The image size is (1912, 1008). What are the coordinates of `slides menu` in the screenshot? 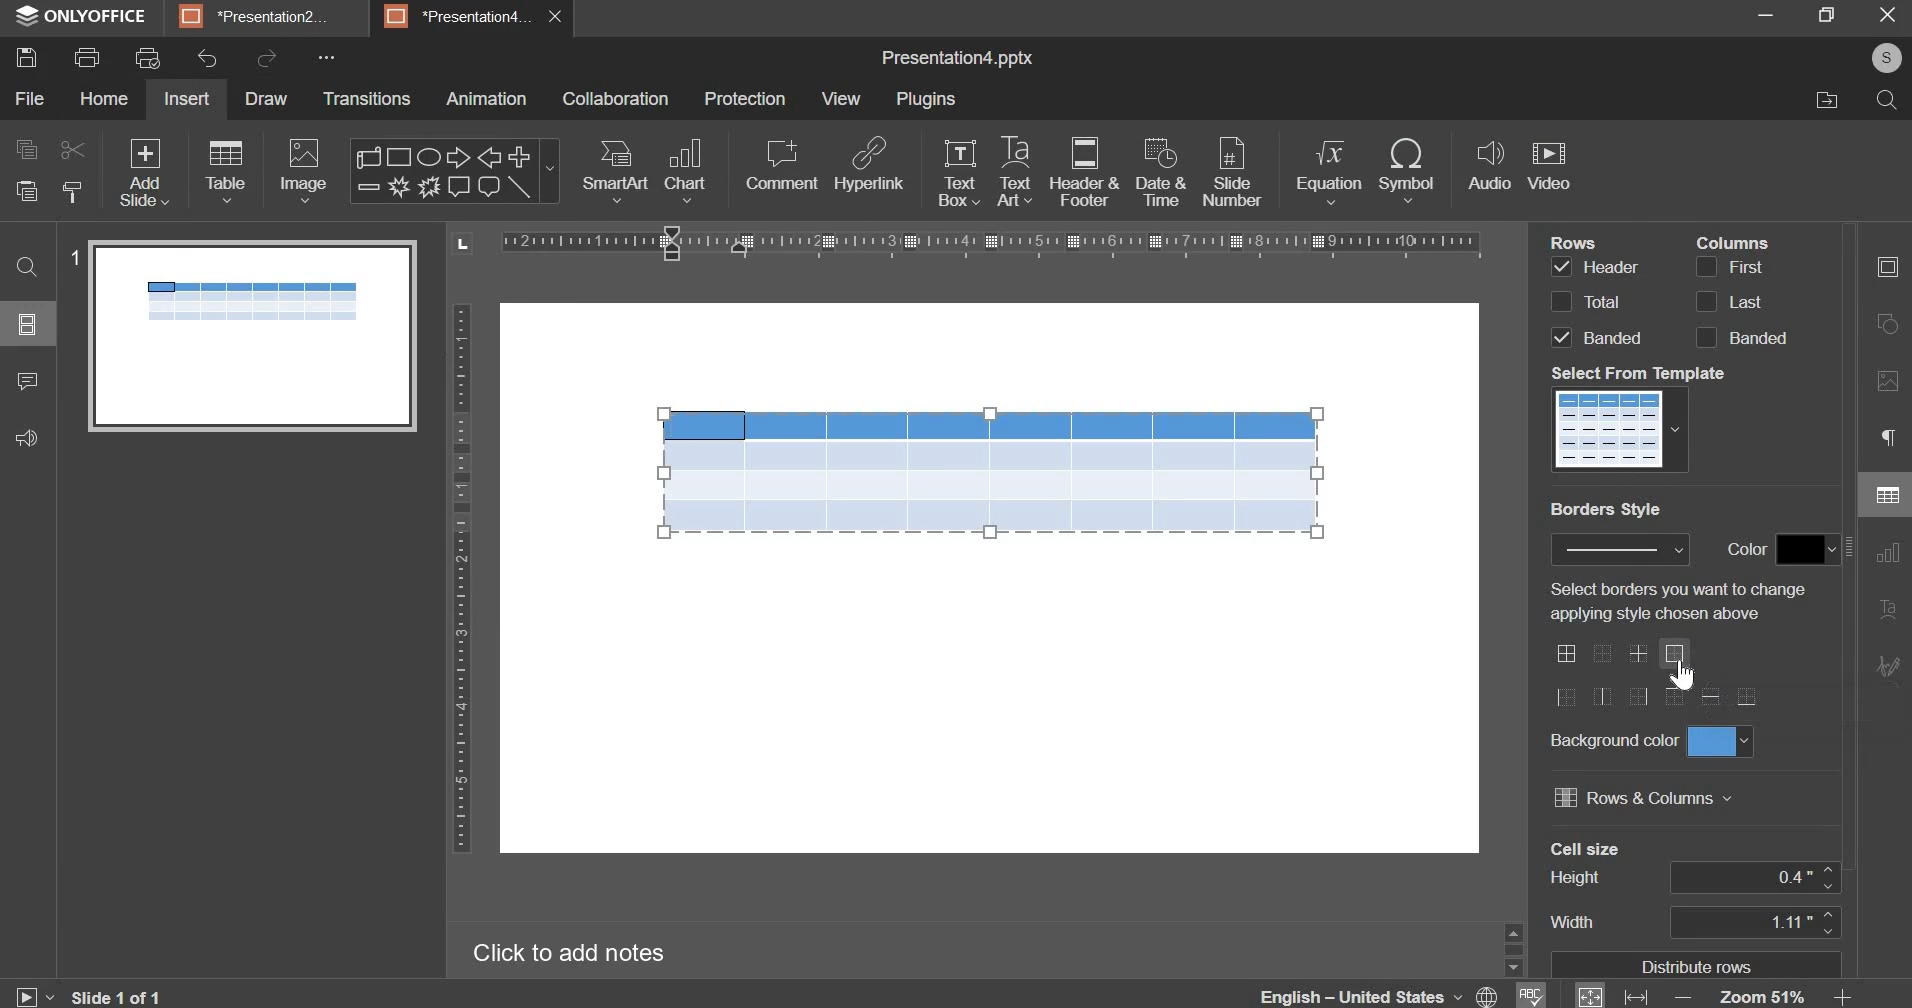 It's located at (28, 324).